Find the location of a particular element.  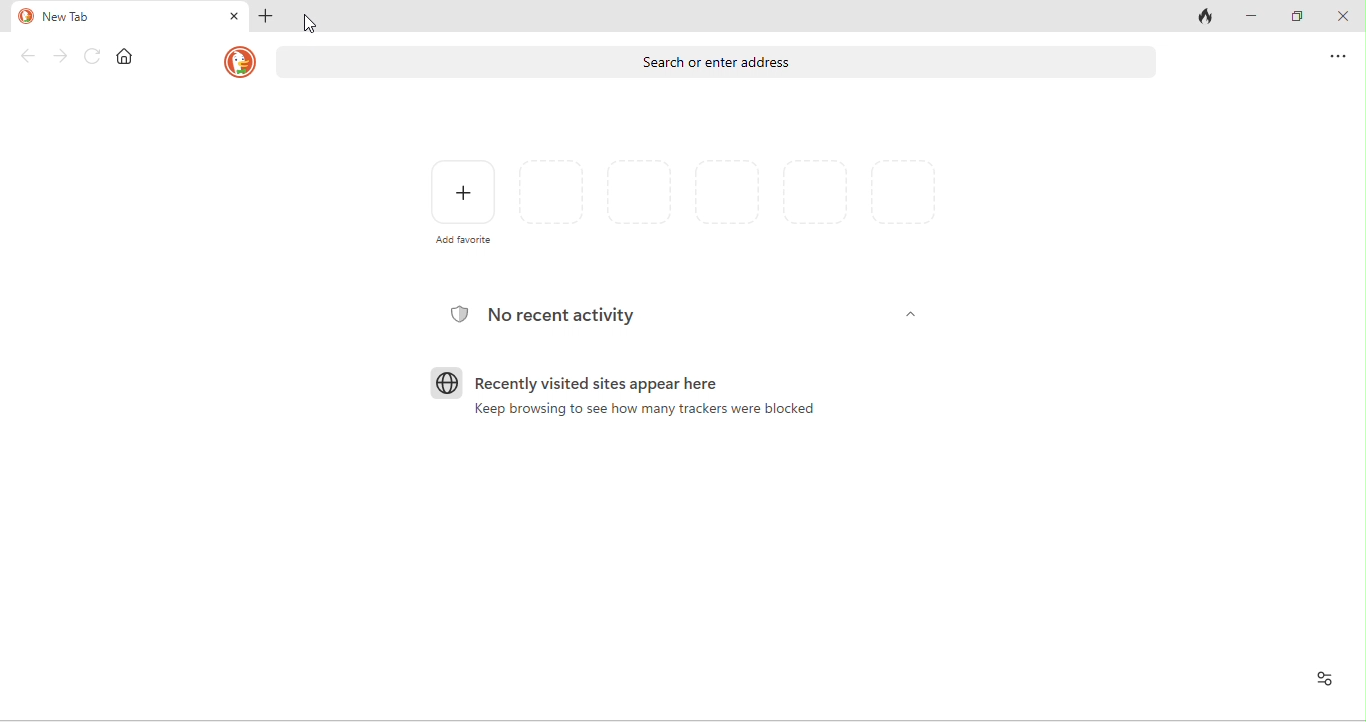

favorites is located at coordinates (740, 200).